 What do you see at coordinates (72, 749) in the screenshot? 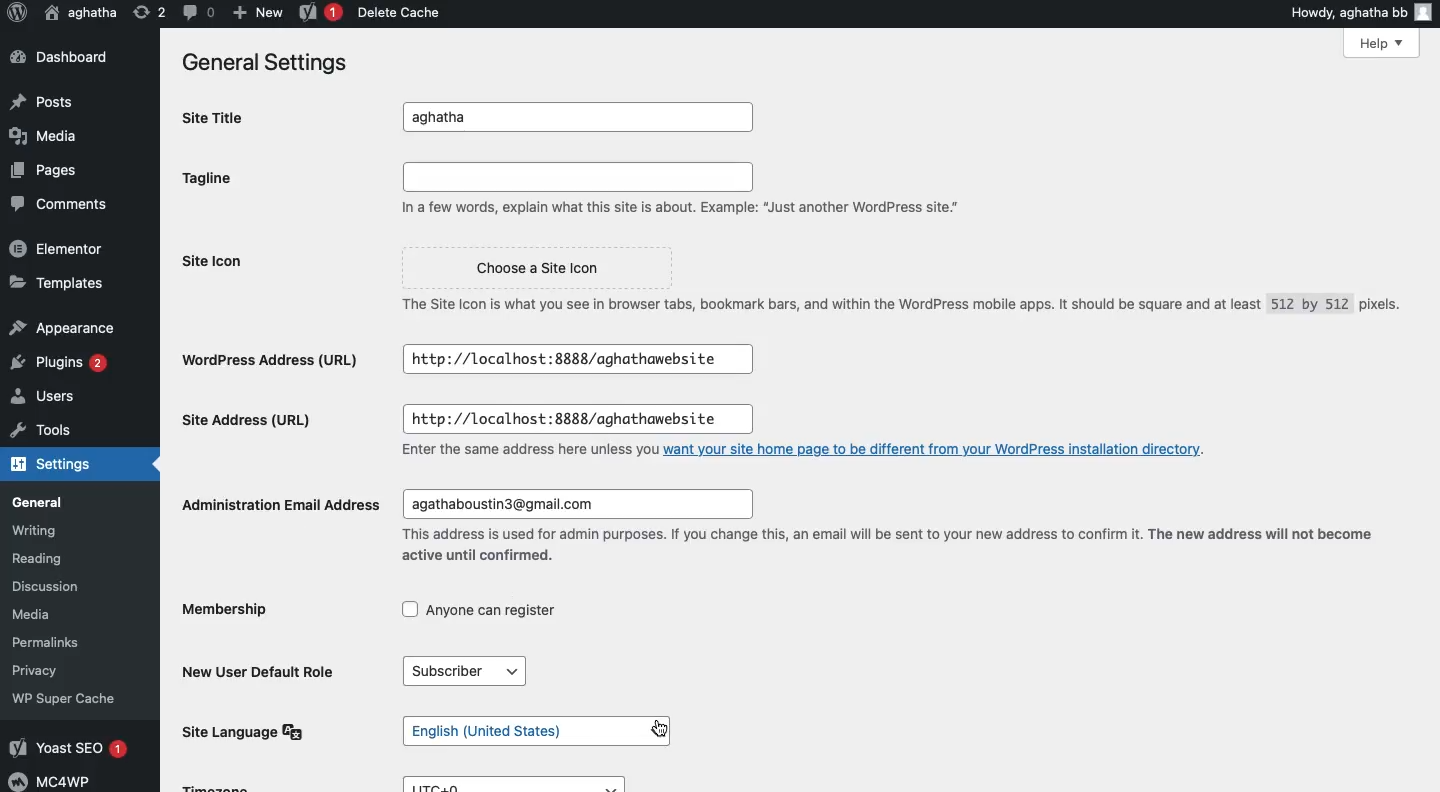
I see `Yoast SEO` at bounding box center [72, 749].